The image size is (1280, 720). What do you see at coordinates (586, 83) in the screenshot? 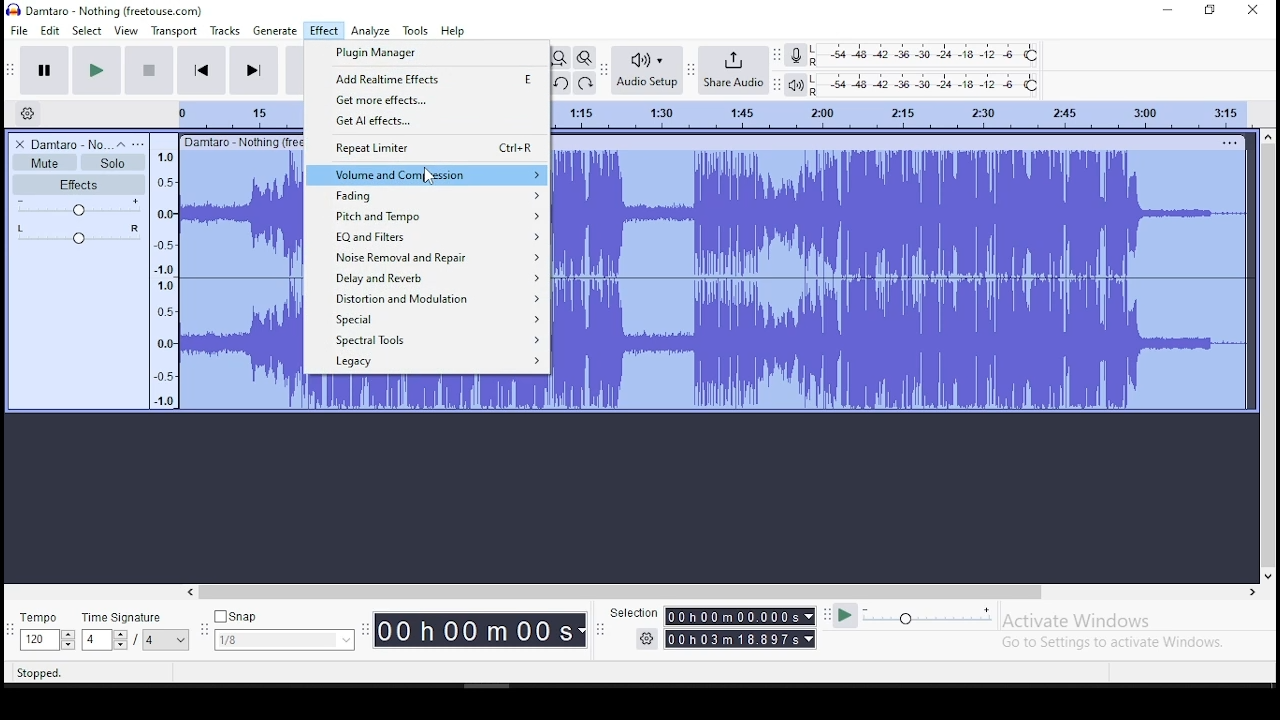
I see `redo` at bounding box center [586, 83].